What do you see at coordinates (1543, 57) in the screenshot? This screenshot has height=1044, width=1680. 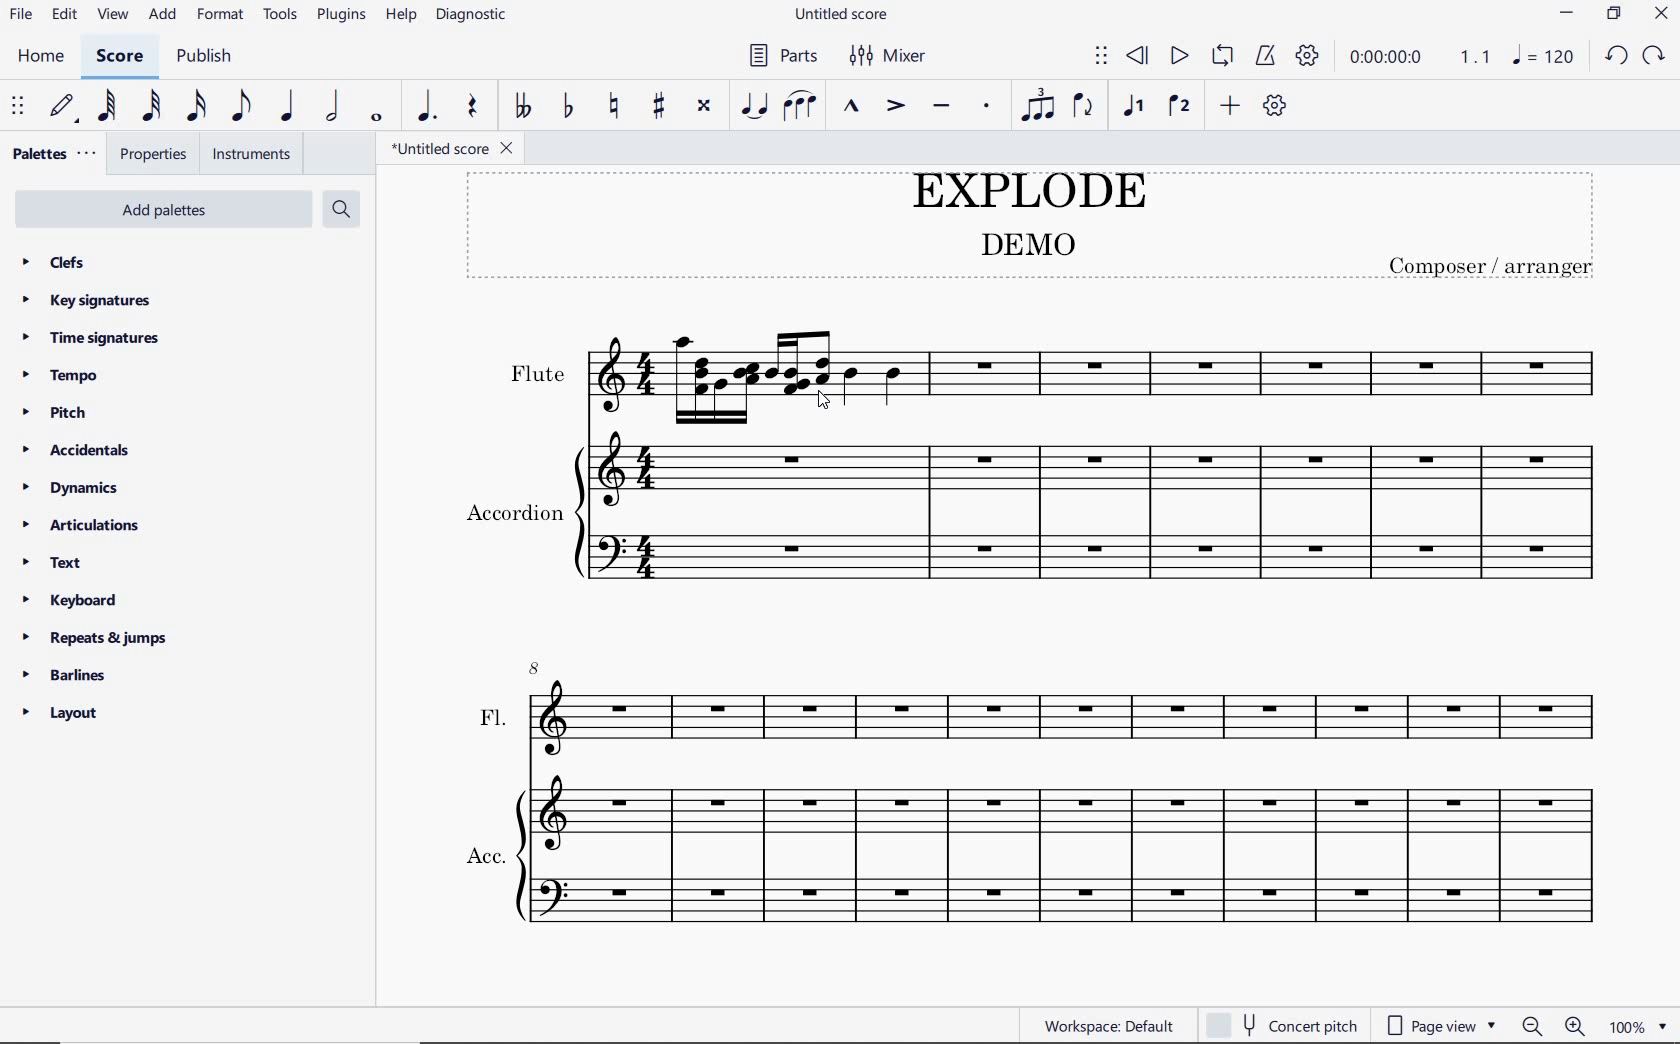 I see `NOTE` at bounding box center [1543, 57].